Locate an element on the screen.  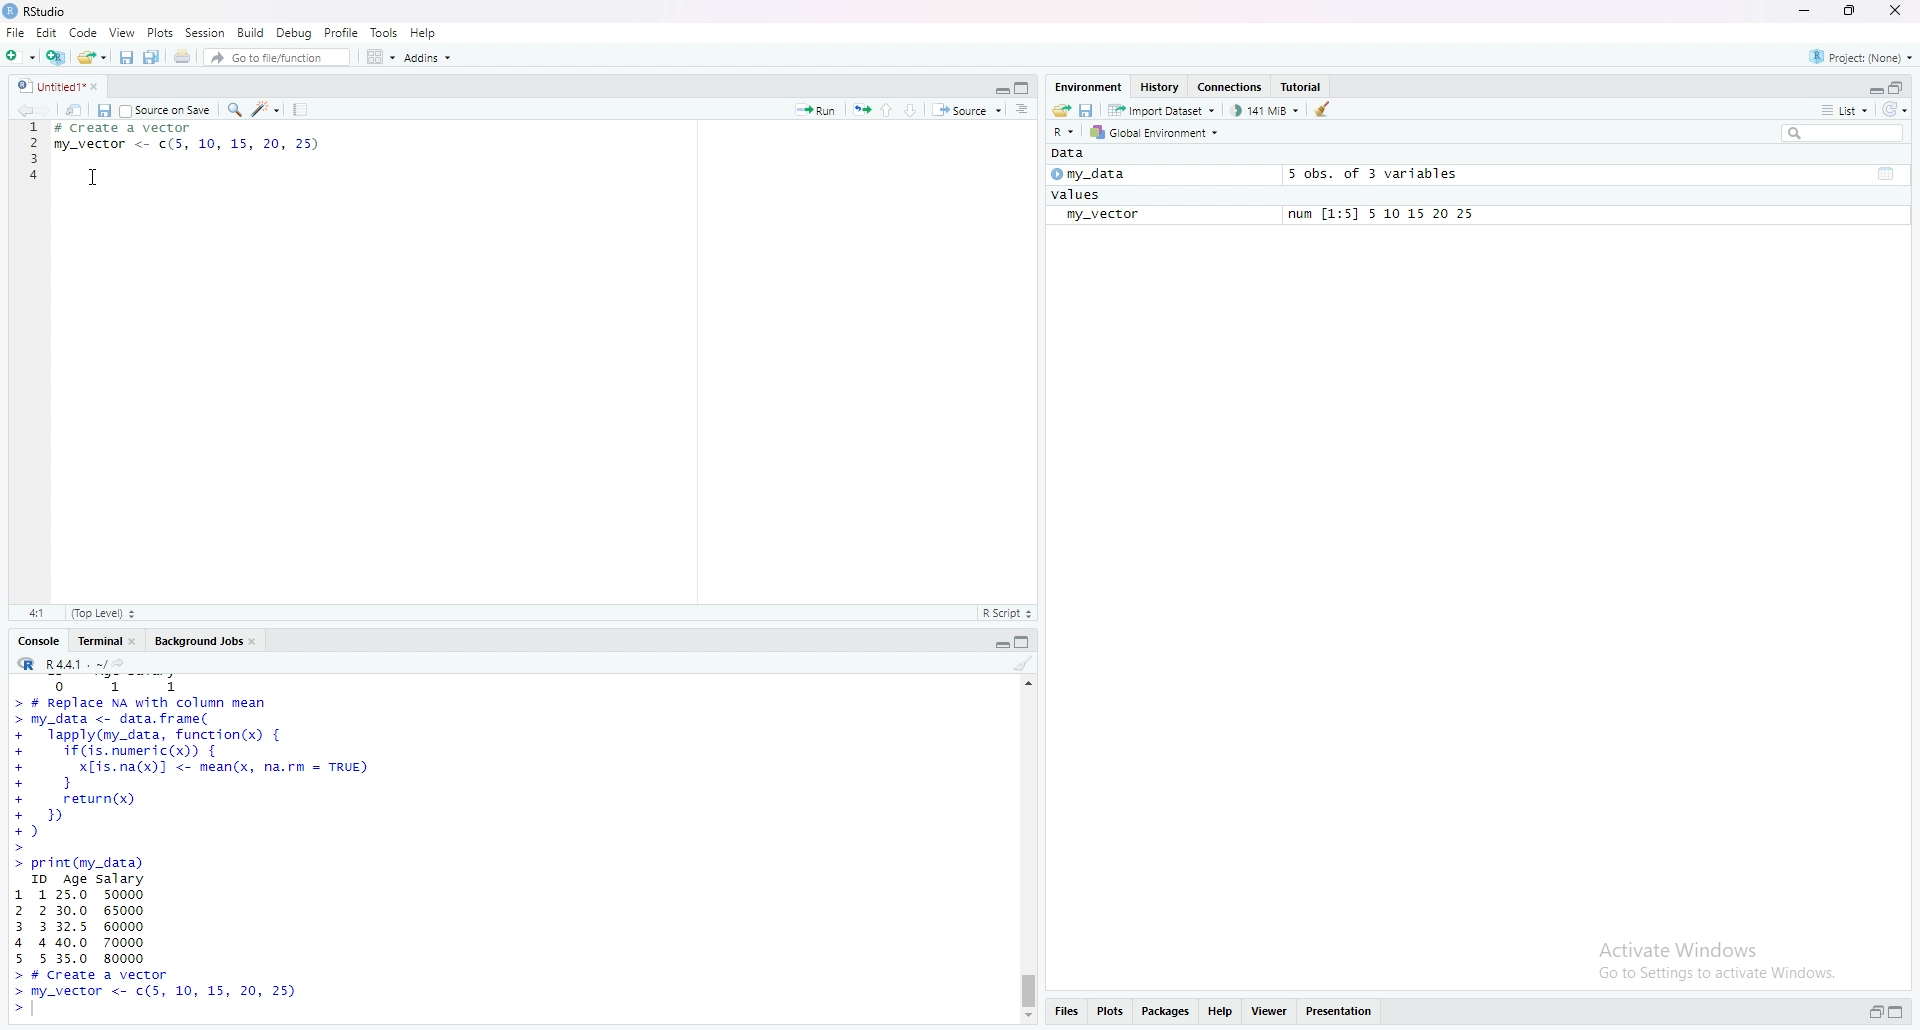
save current document is located at coordinates (104, 110).